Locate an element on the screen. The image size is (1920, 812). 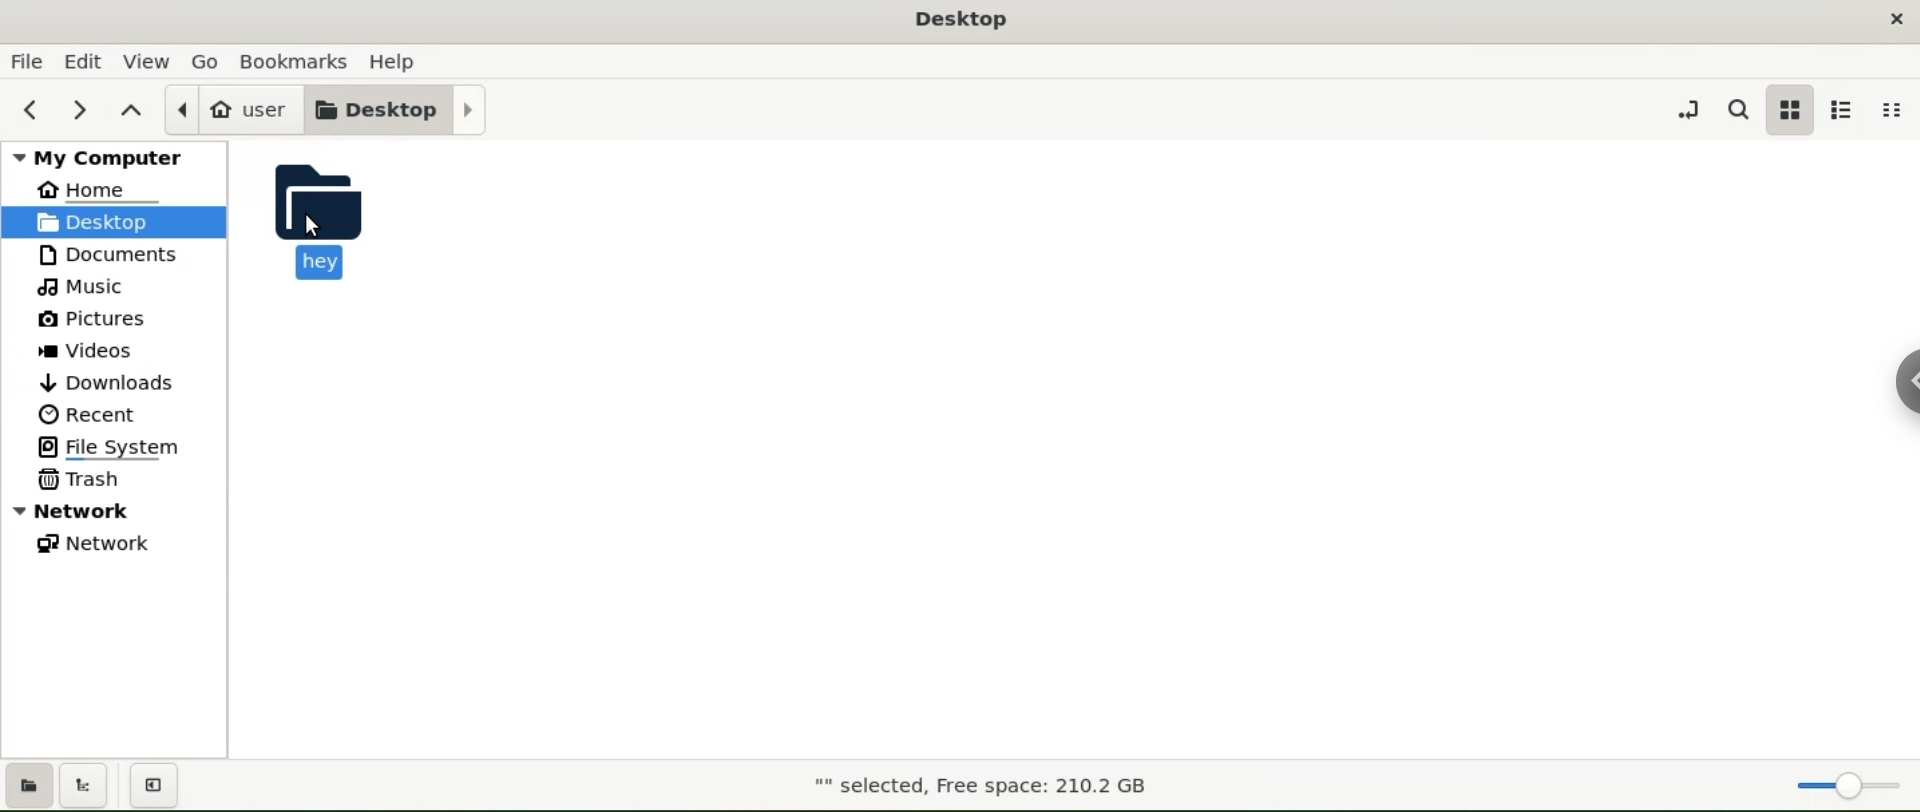
user is located at coordinates (235, 110).